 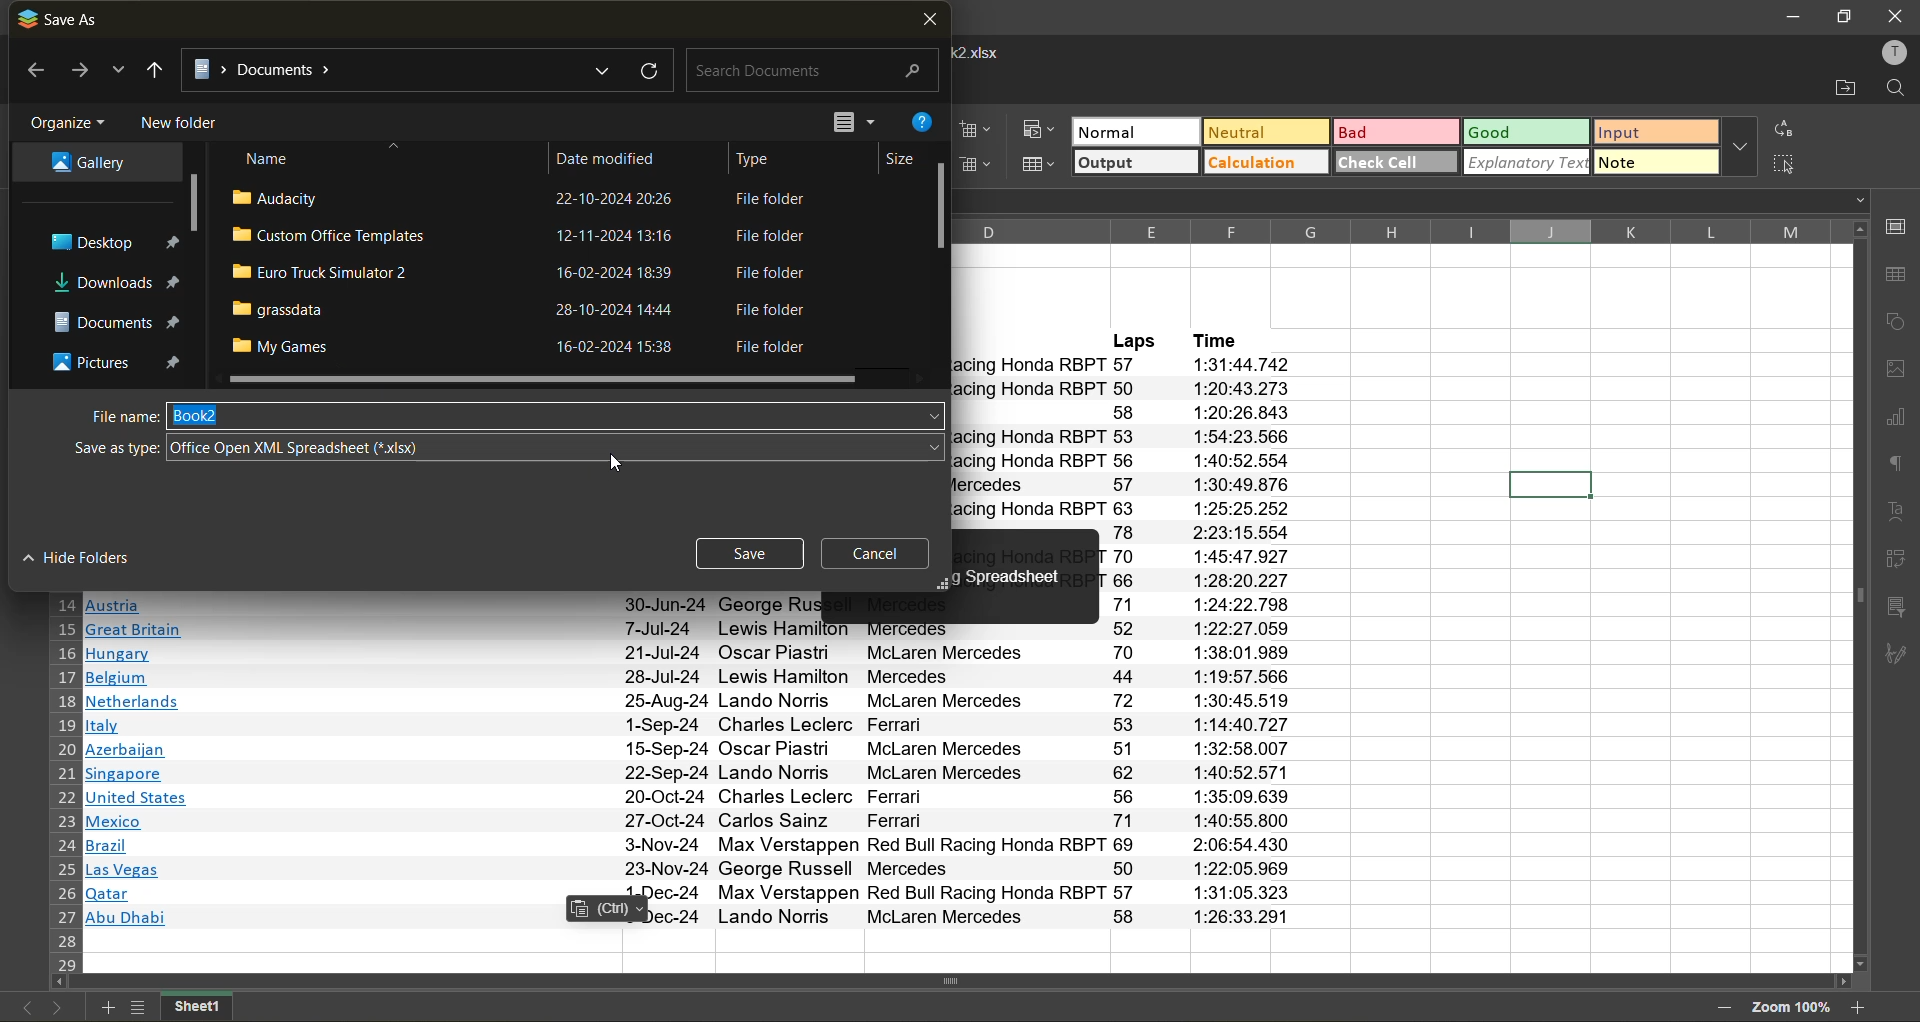 What do you see at coordinates (110, 447) in the screenshot?
I see `save as type` at bounding box center [110, 447].